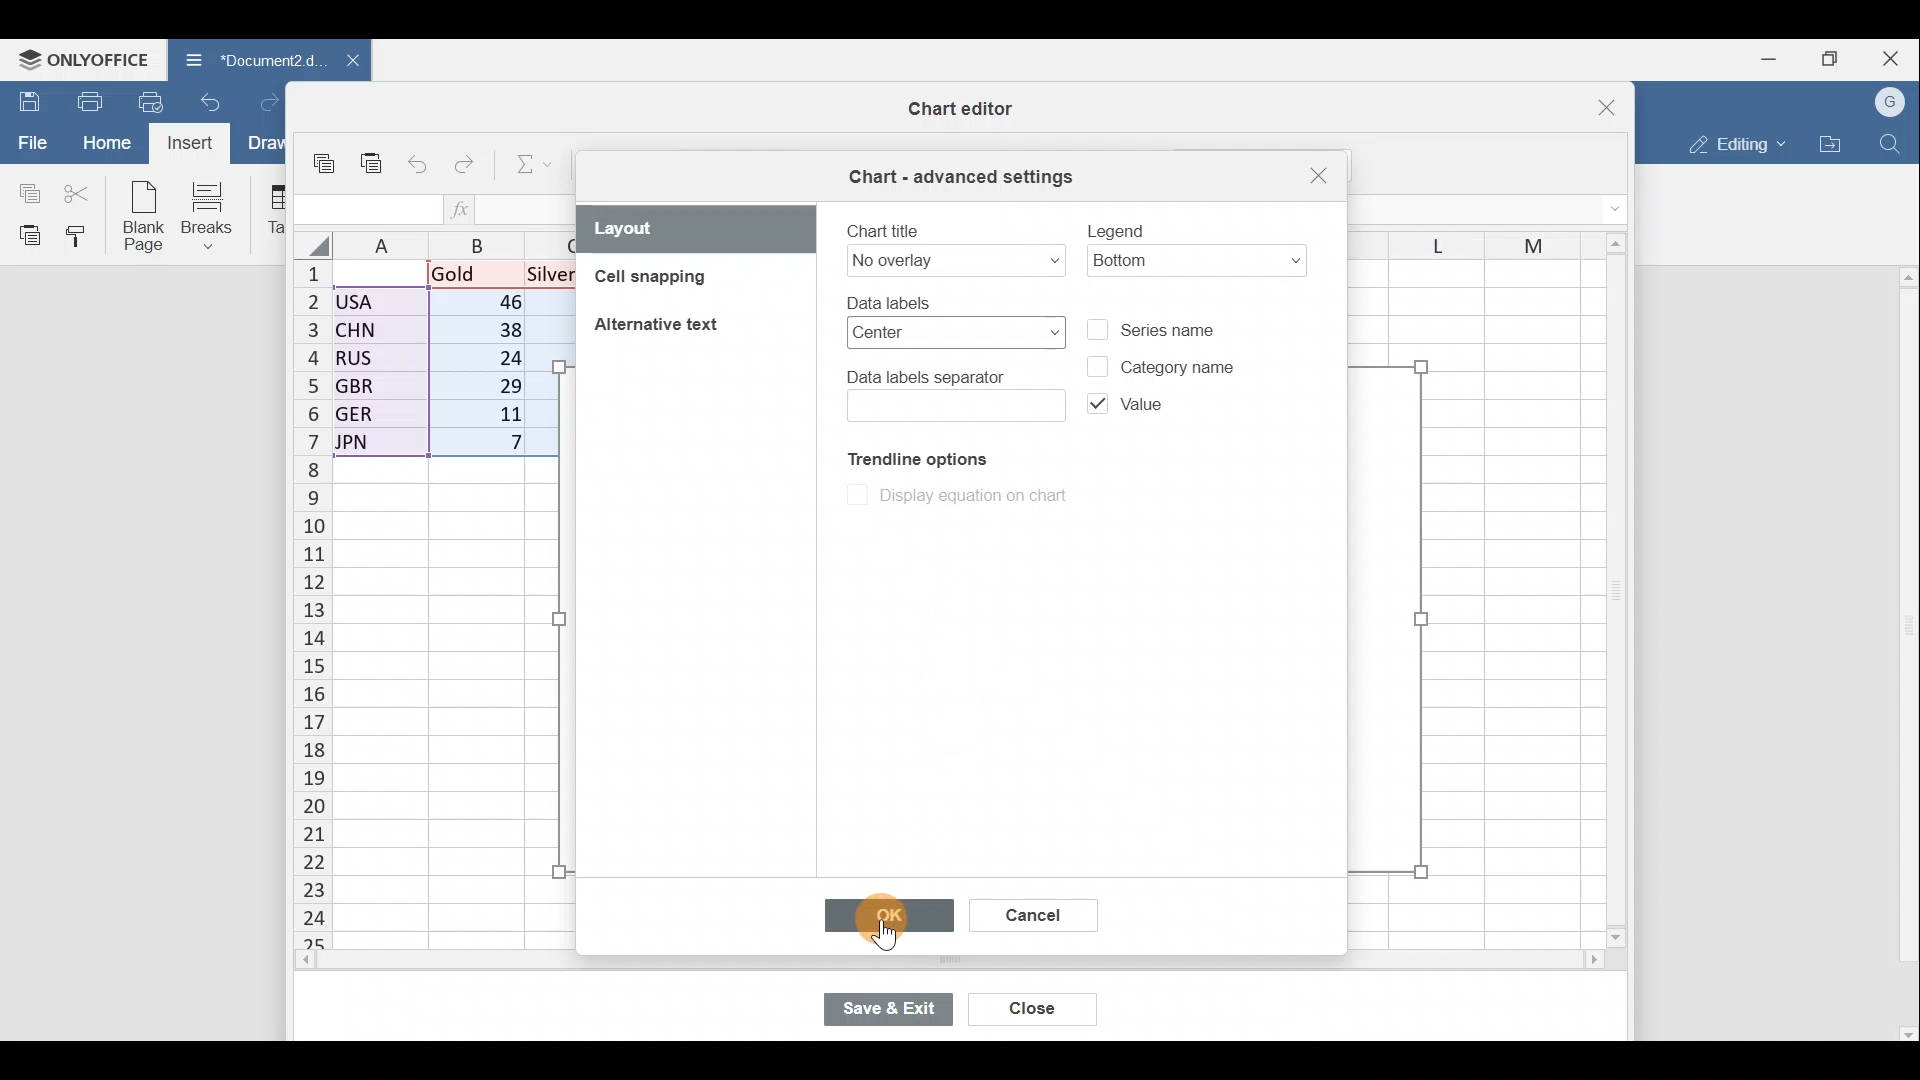 The height and width of the screenshot is (1080, 1920). Describe the element at coordinates (1588, 111) in the screenshot. I see `Close` at that location.